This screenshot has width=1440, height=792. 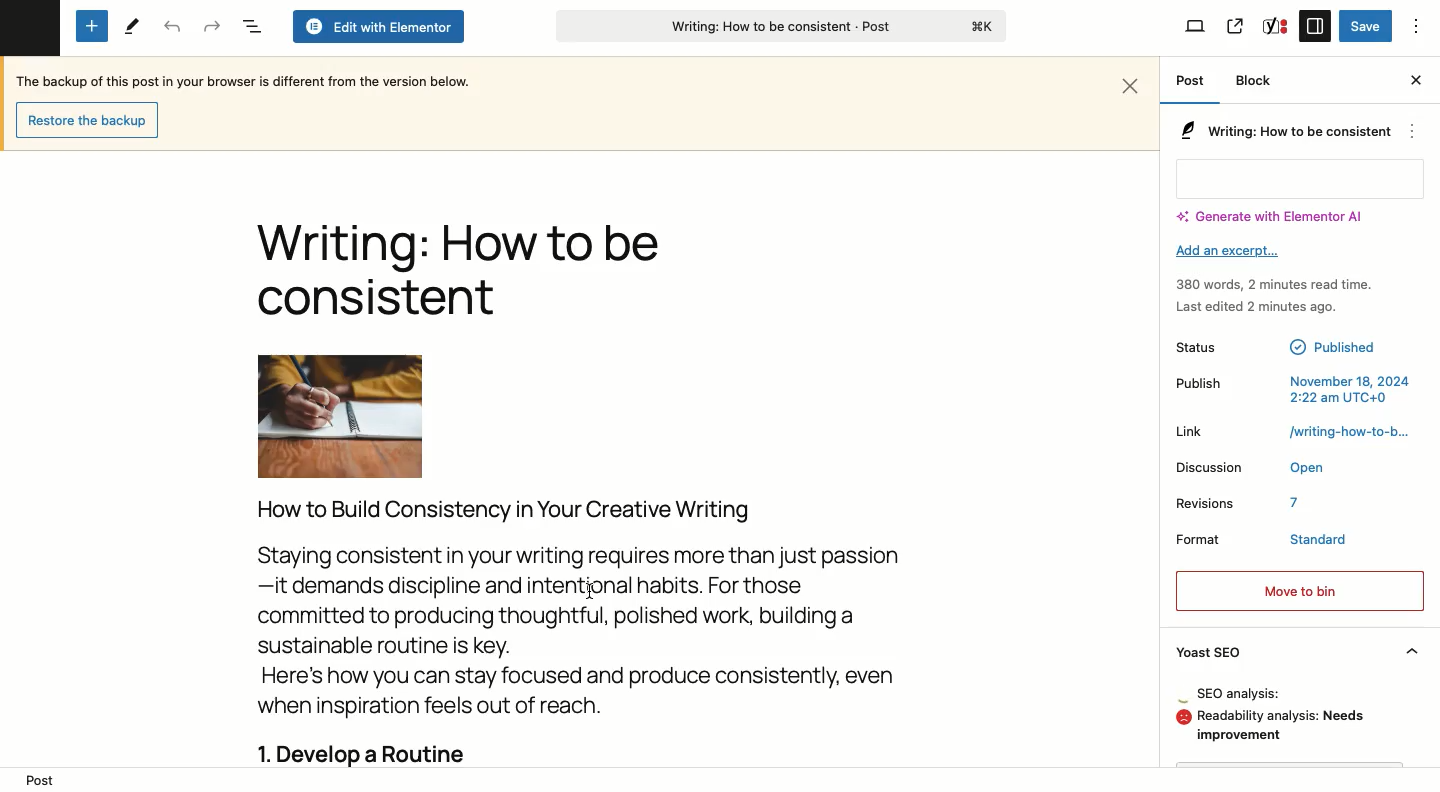 What do you see at coordinates (616, 630) in the screenshot?
I see `Body` at bounding box center [616, 630].